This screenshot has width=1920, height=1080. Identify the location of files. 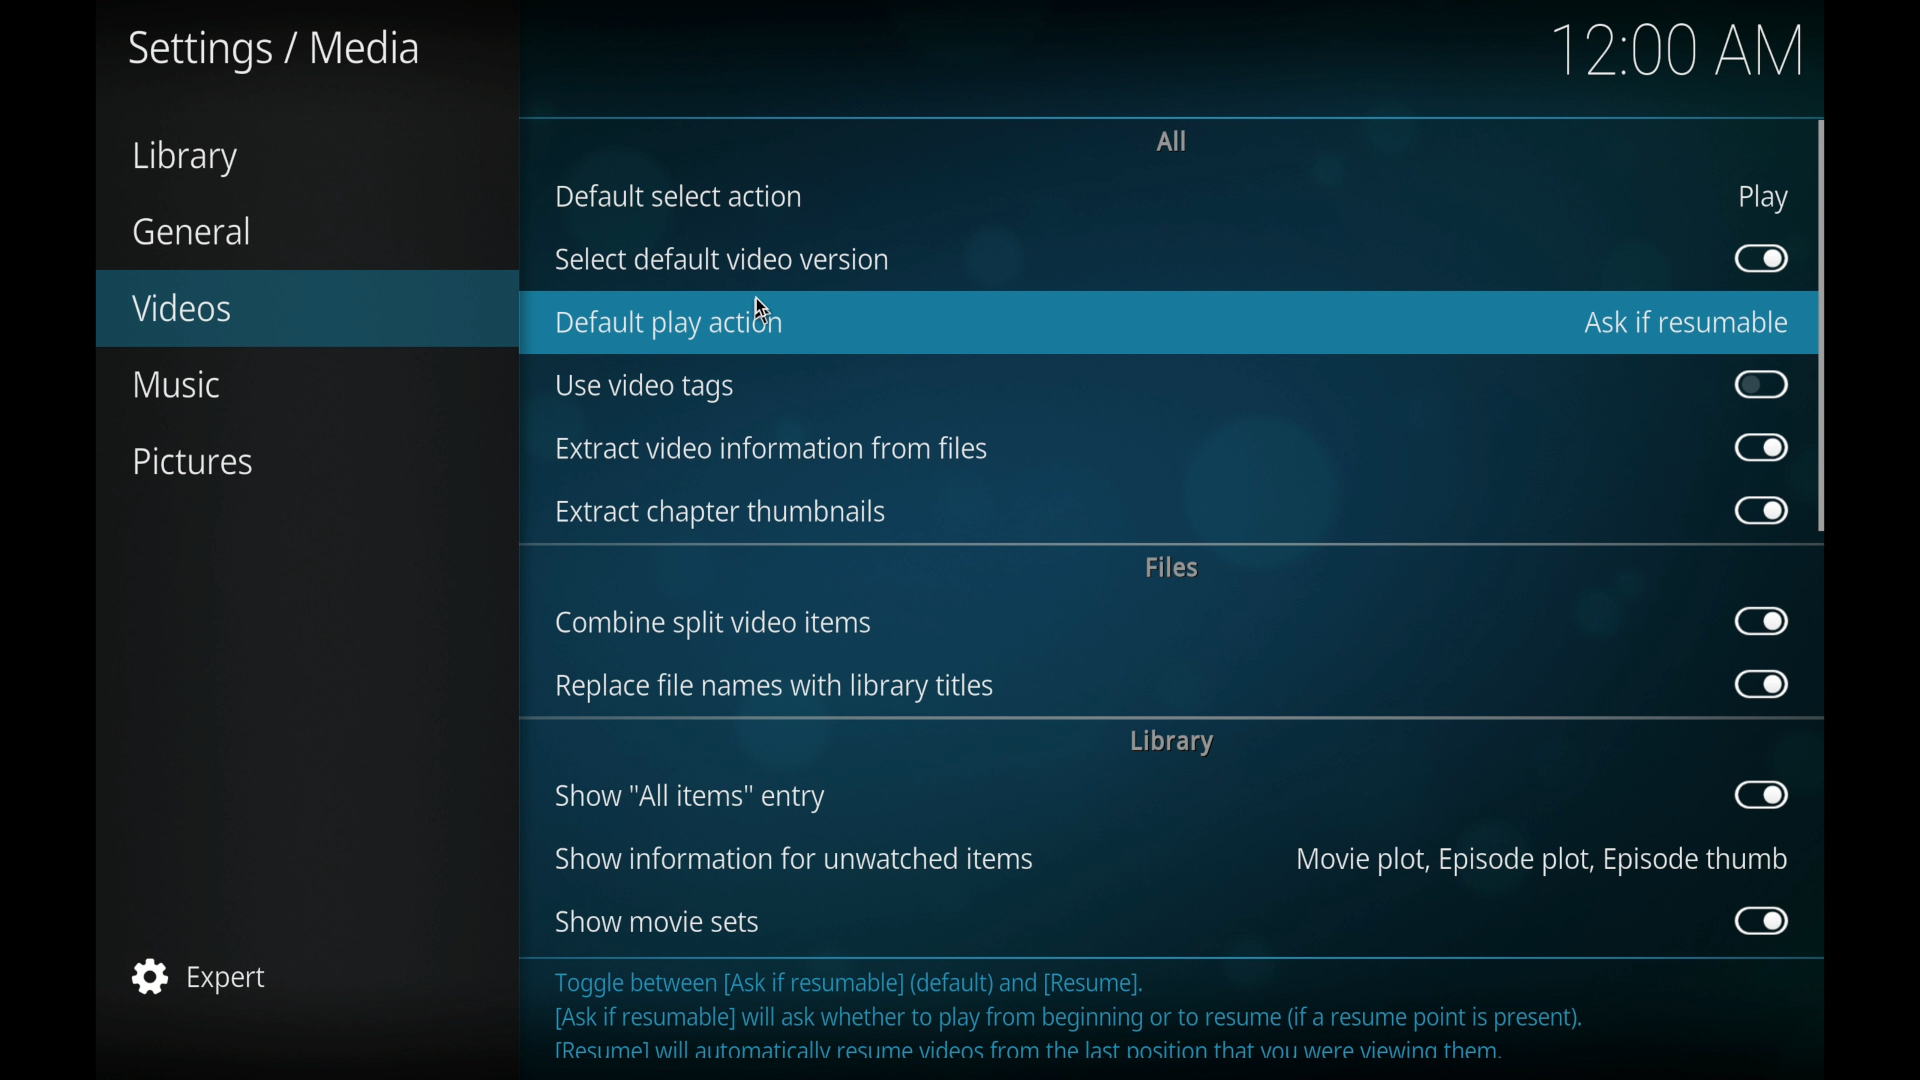
(1174, 566).